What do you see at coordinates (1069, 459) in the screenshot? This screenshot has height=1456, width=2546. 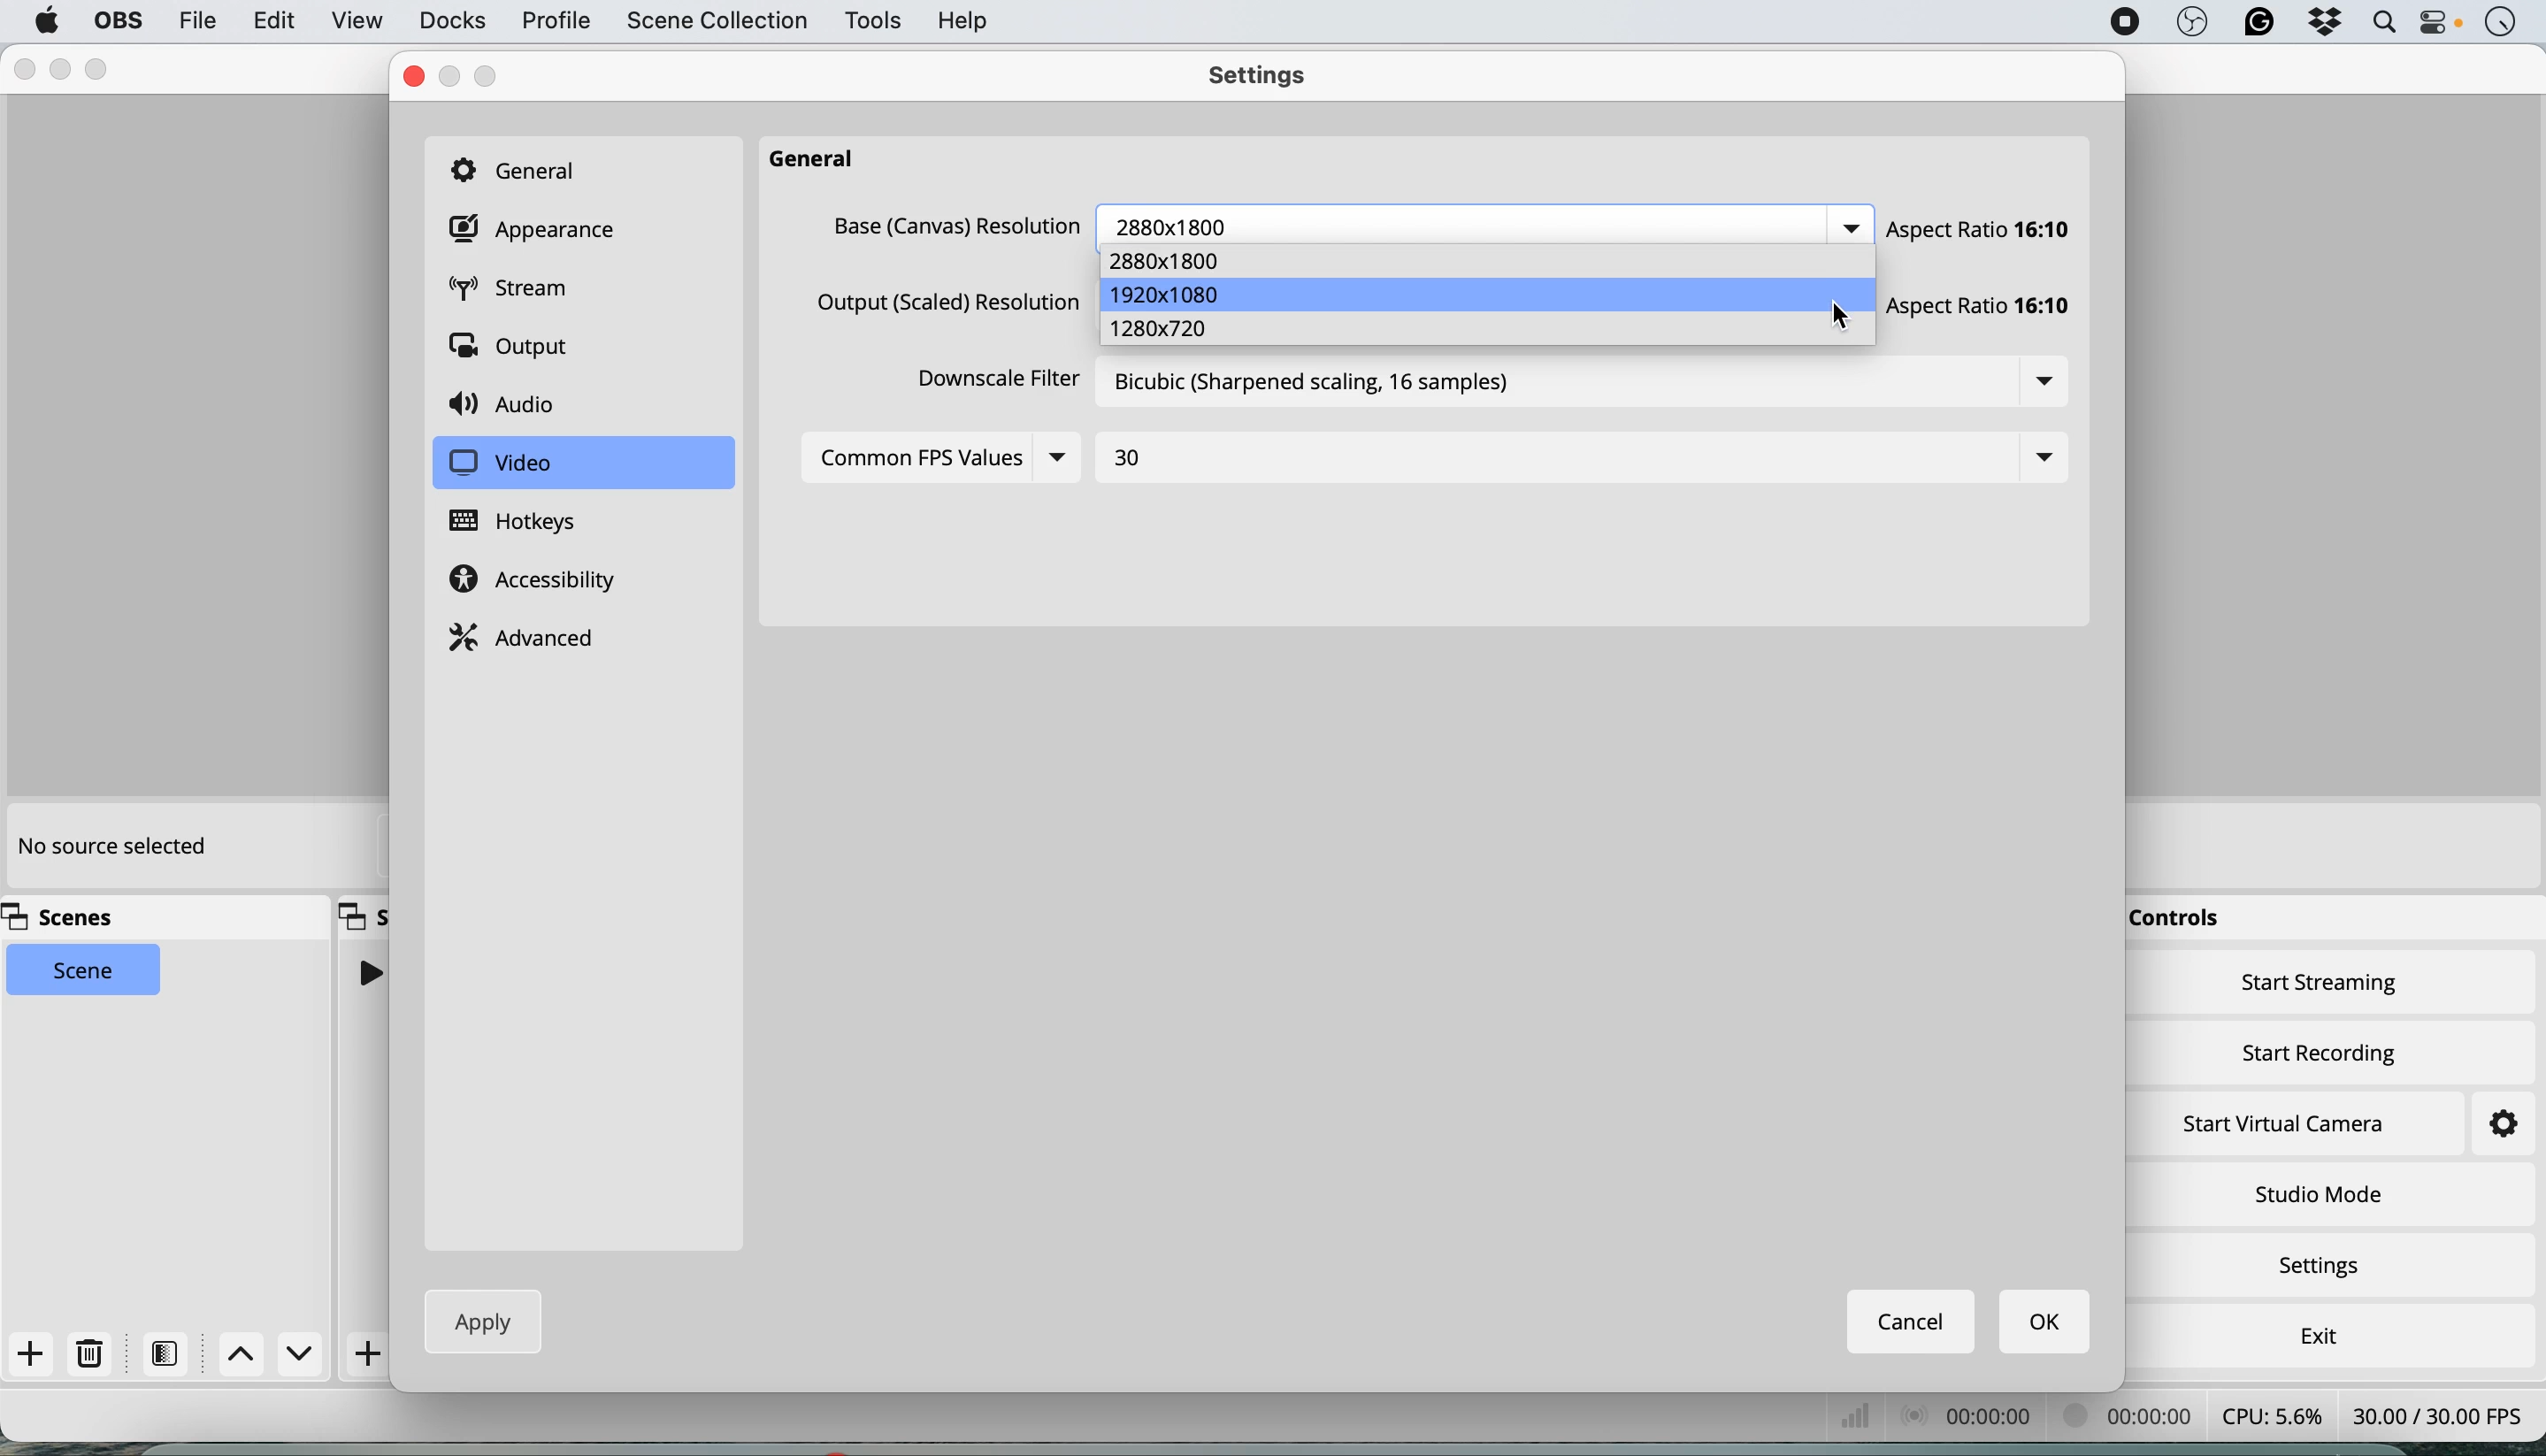 I see `list` at bounding box center [1069, 459].